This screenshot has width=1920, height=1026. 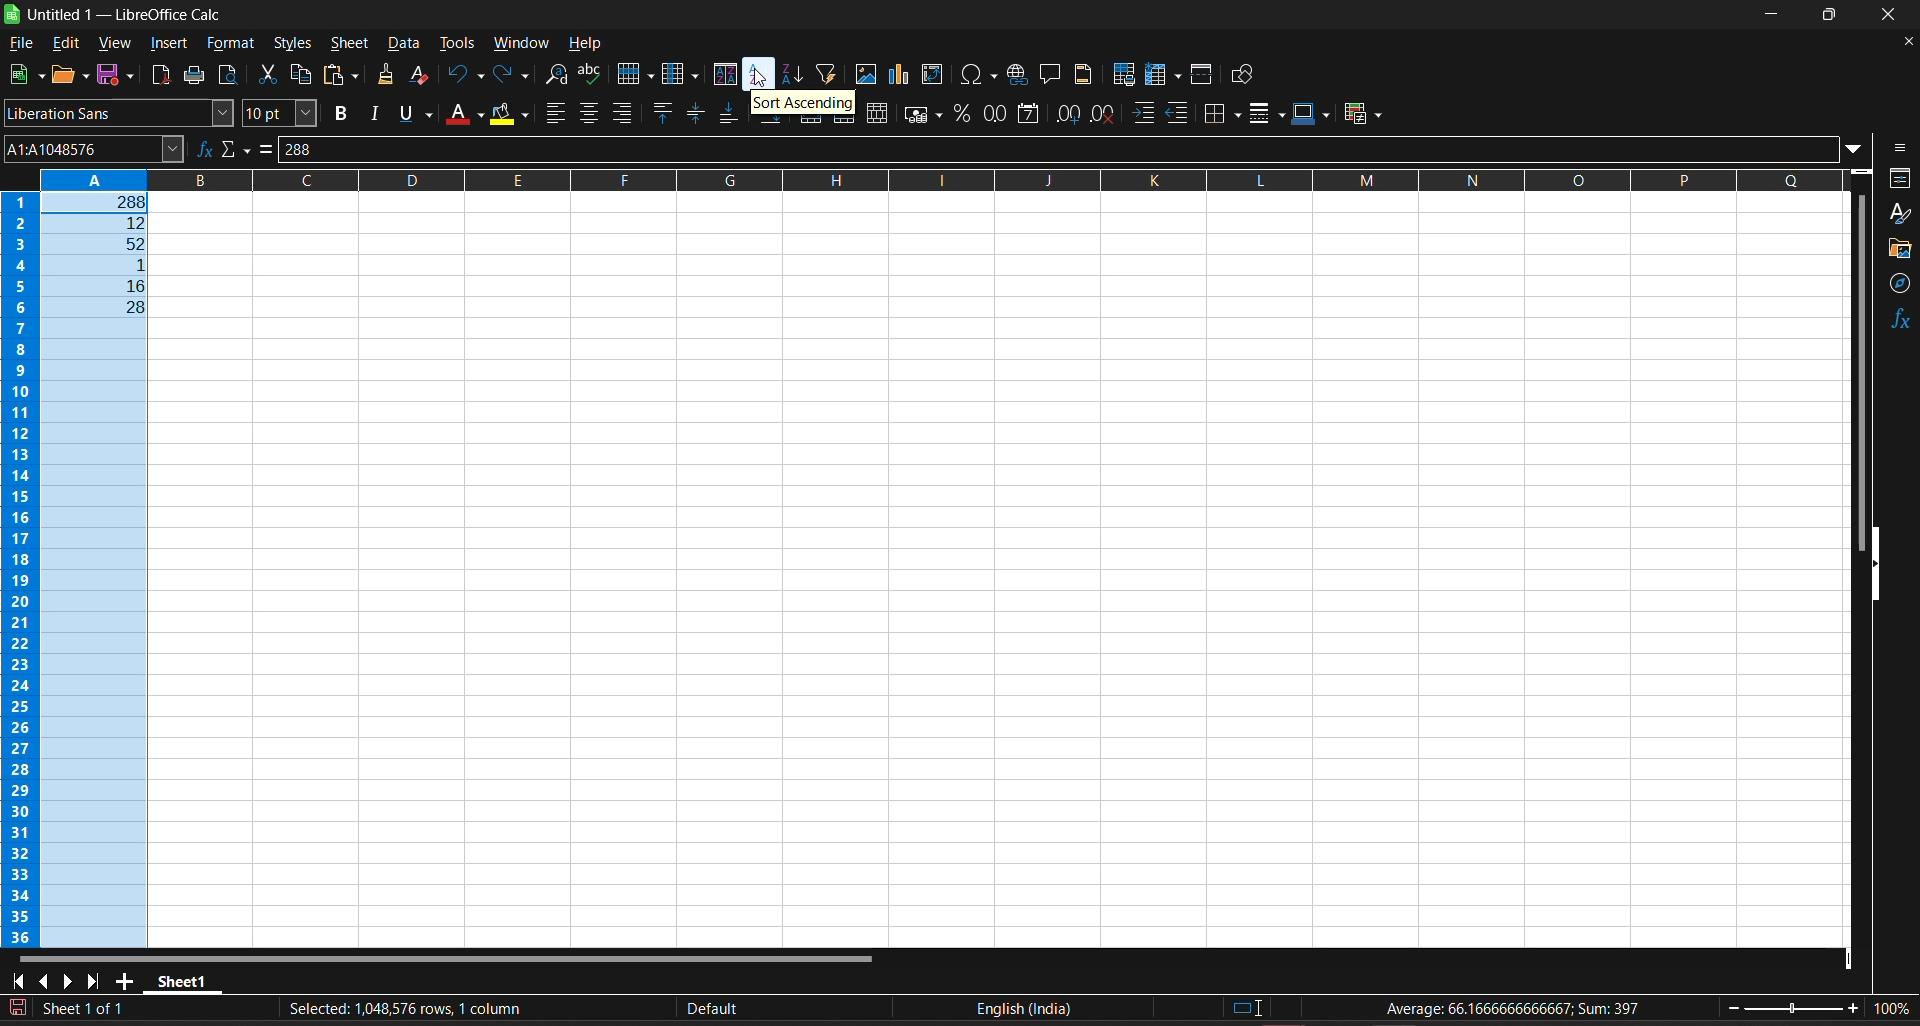 What do you see at coordinates (867, 75) in the screenshot?
I see `insert image` at bounding box center [867, 75].